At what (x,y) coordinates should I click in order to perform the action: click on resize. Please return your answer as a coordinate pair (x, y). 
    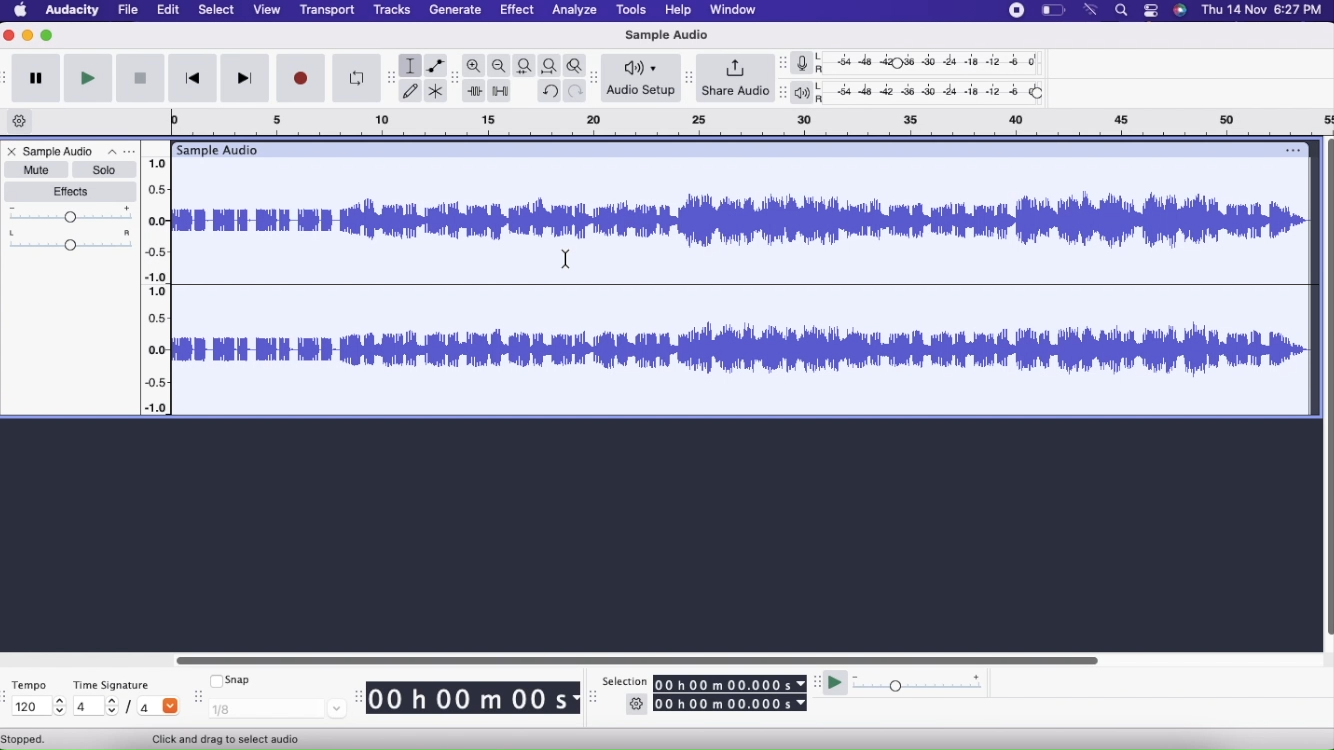
    Looking at the image, I should click on (817, 684).